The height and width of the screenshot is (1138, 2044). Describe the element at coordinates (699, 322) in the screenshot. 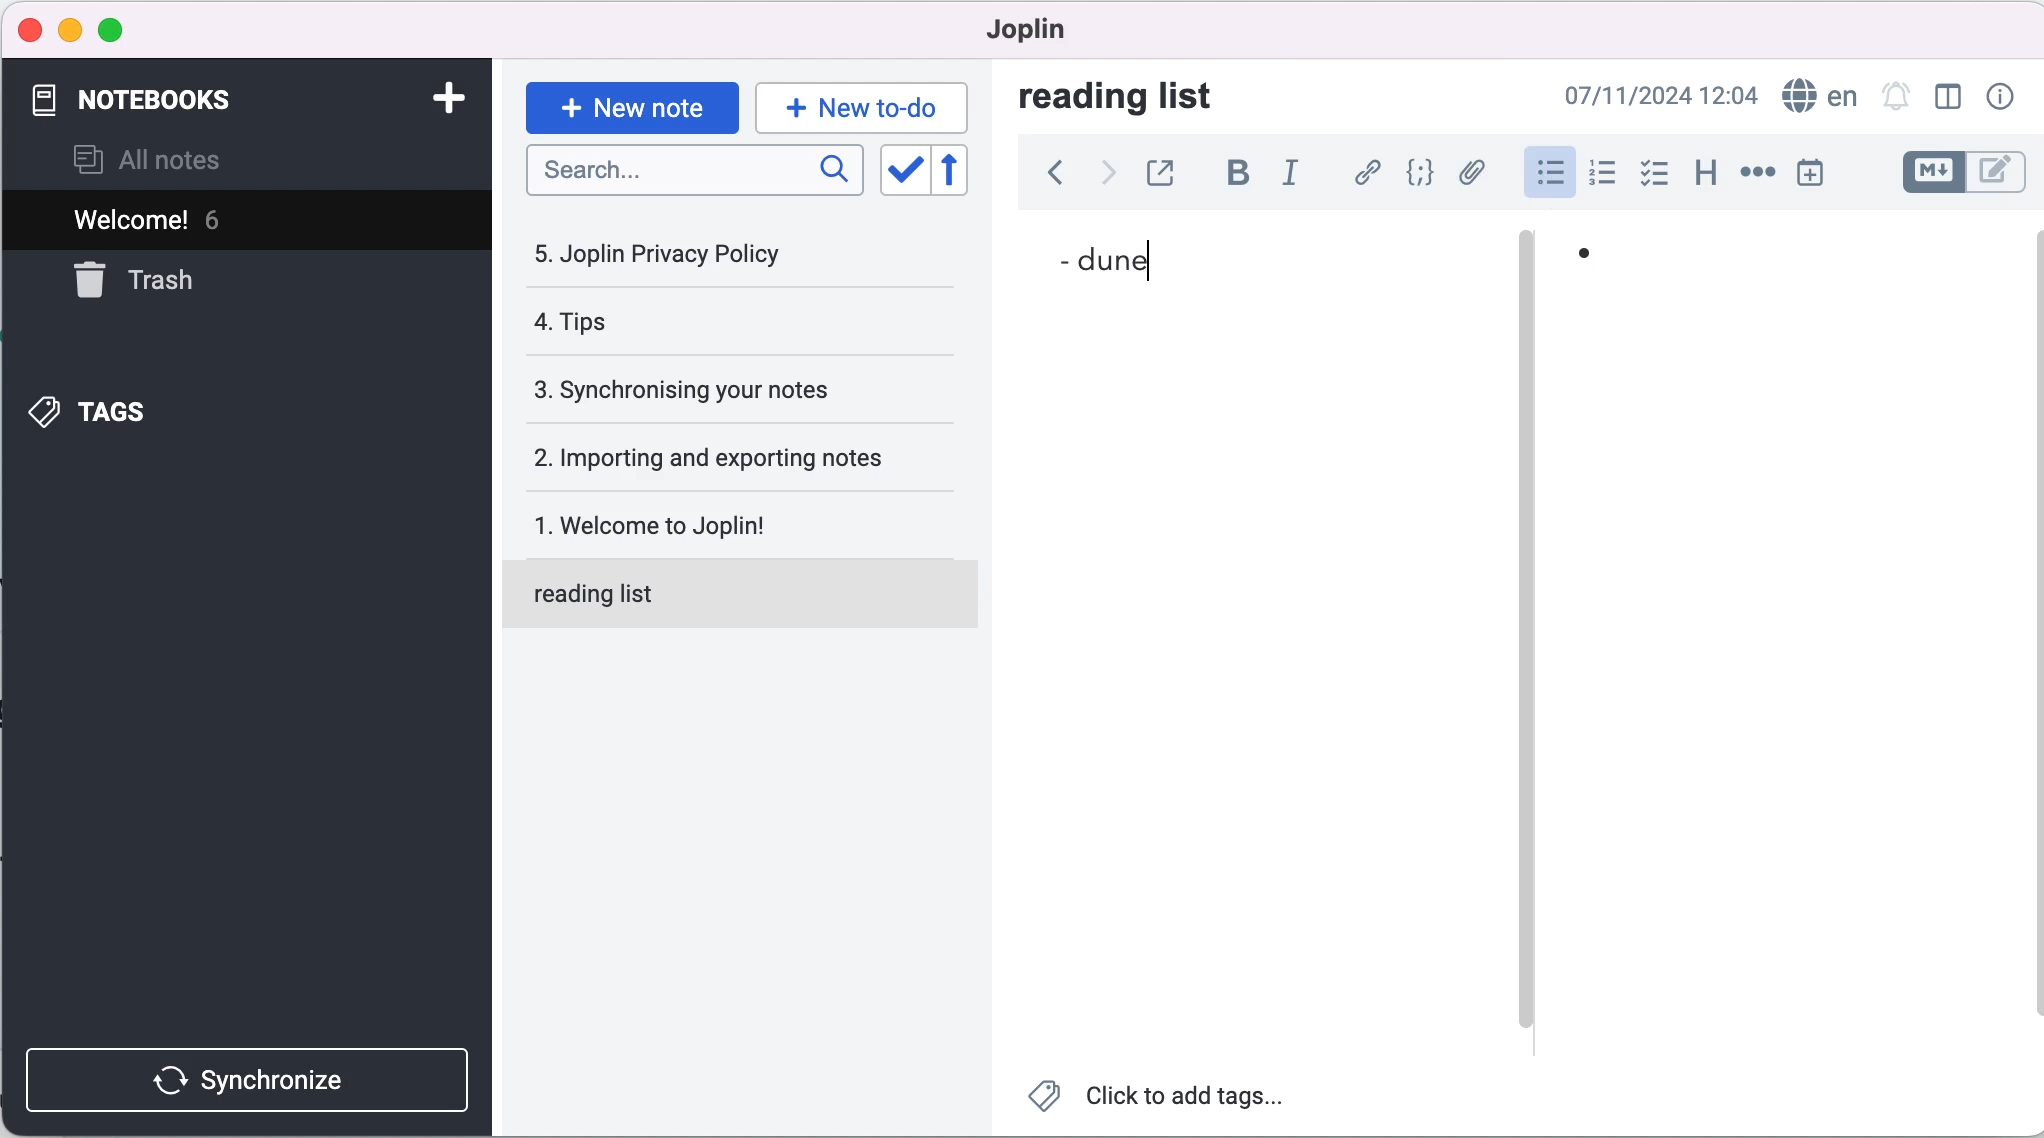

I see `tips` at that location.